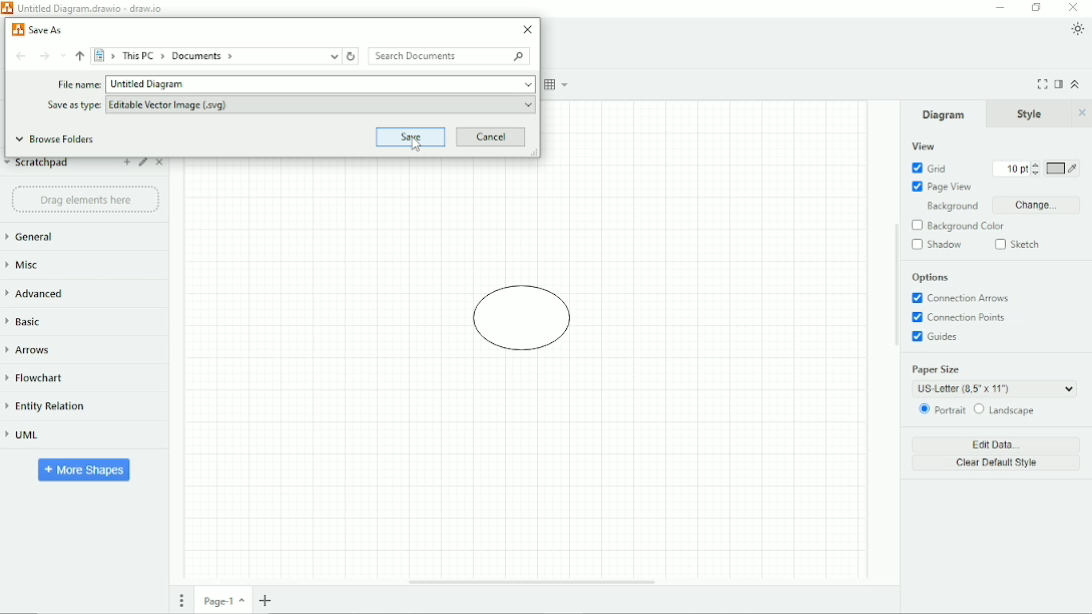 This screenshot has height=614, width=1092. I want to click on Grid, so click(930, 168).